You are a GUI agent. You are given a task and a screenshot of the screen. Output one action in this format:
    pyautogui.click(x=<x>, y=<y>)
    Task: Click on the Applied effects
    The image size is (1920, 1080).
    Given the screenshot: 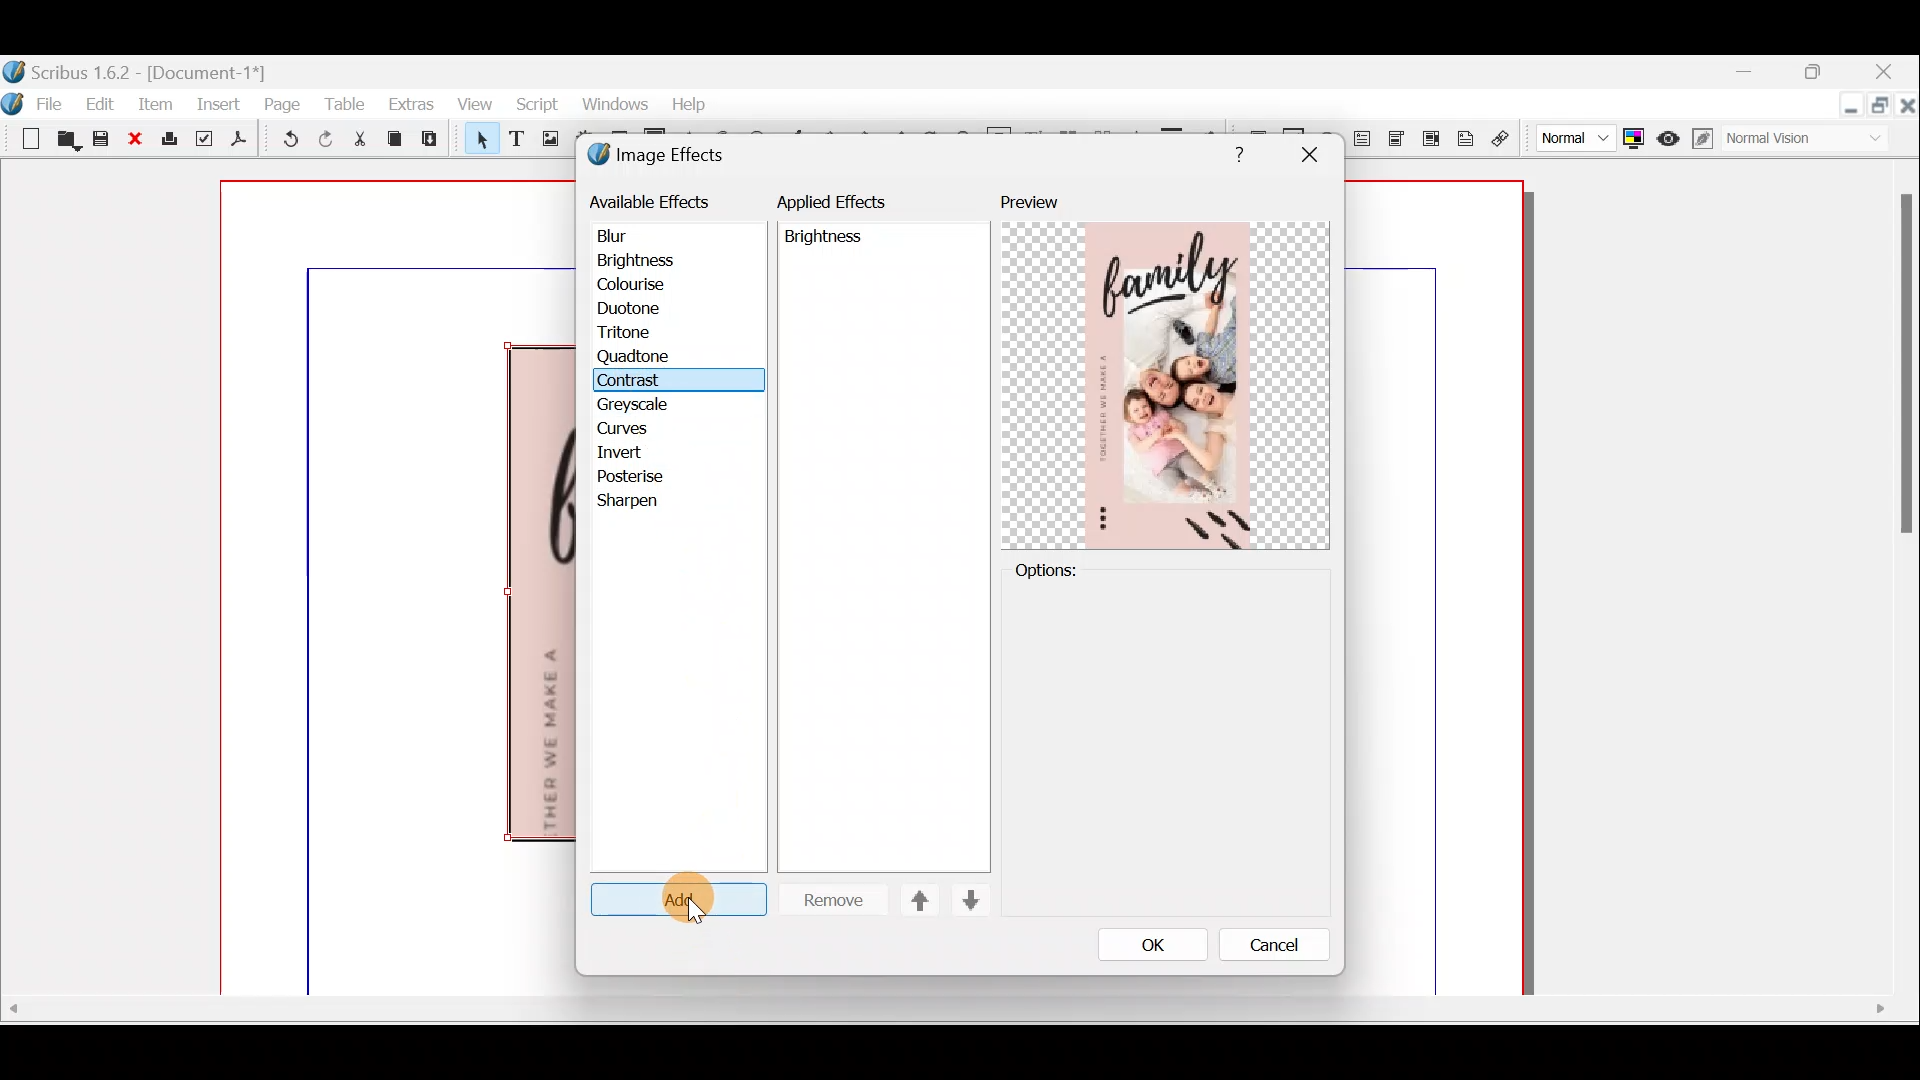 What is the action you would take?
    pyautogui.click(x=848, y=207)
    